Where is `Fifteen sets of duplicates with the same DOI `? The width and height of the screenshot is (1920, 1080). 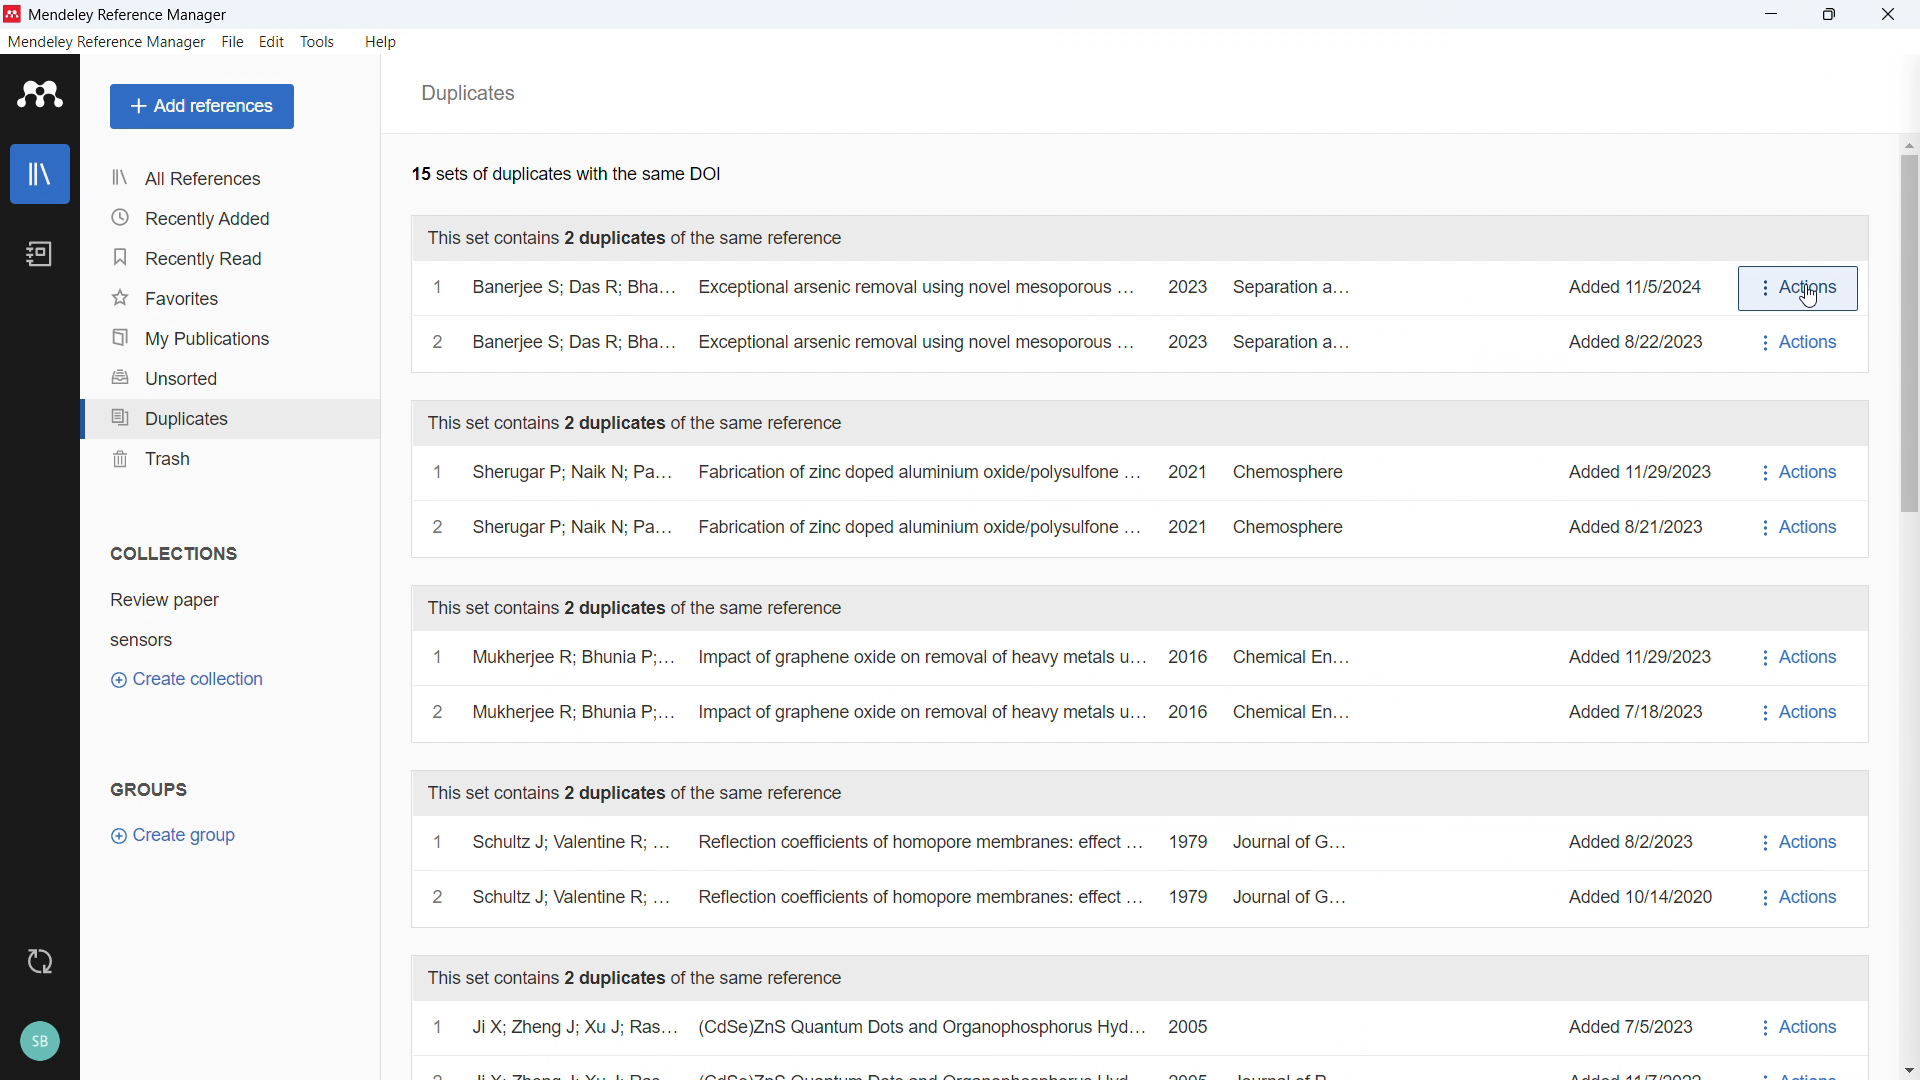 Fifteen sets of duplicates with the same DOI  is located at coordinates (566, 172).